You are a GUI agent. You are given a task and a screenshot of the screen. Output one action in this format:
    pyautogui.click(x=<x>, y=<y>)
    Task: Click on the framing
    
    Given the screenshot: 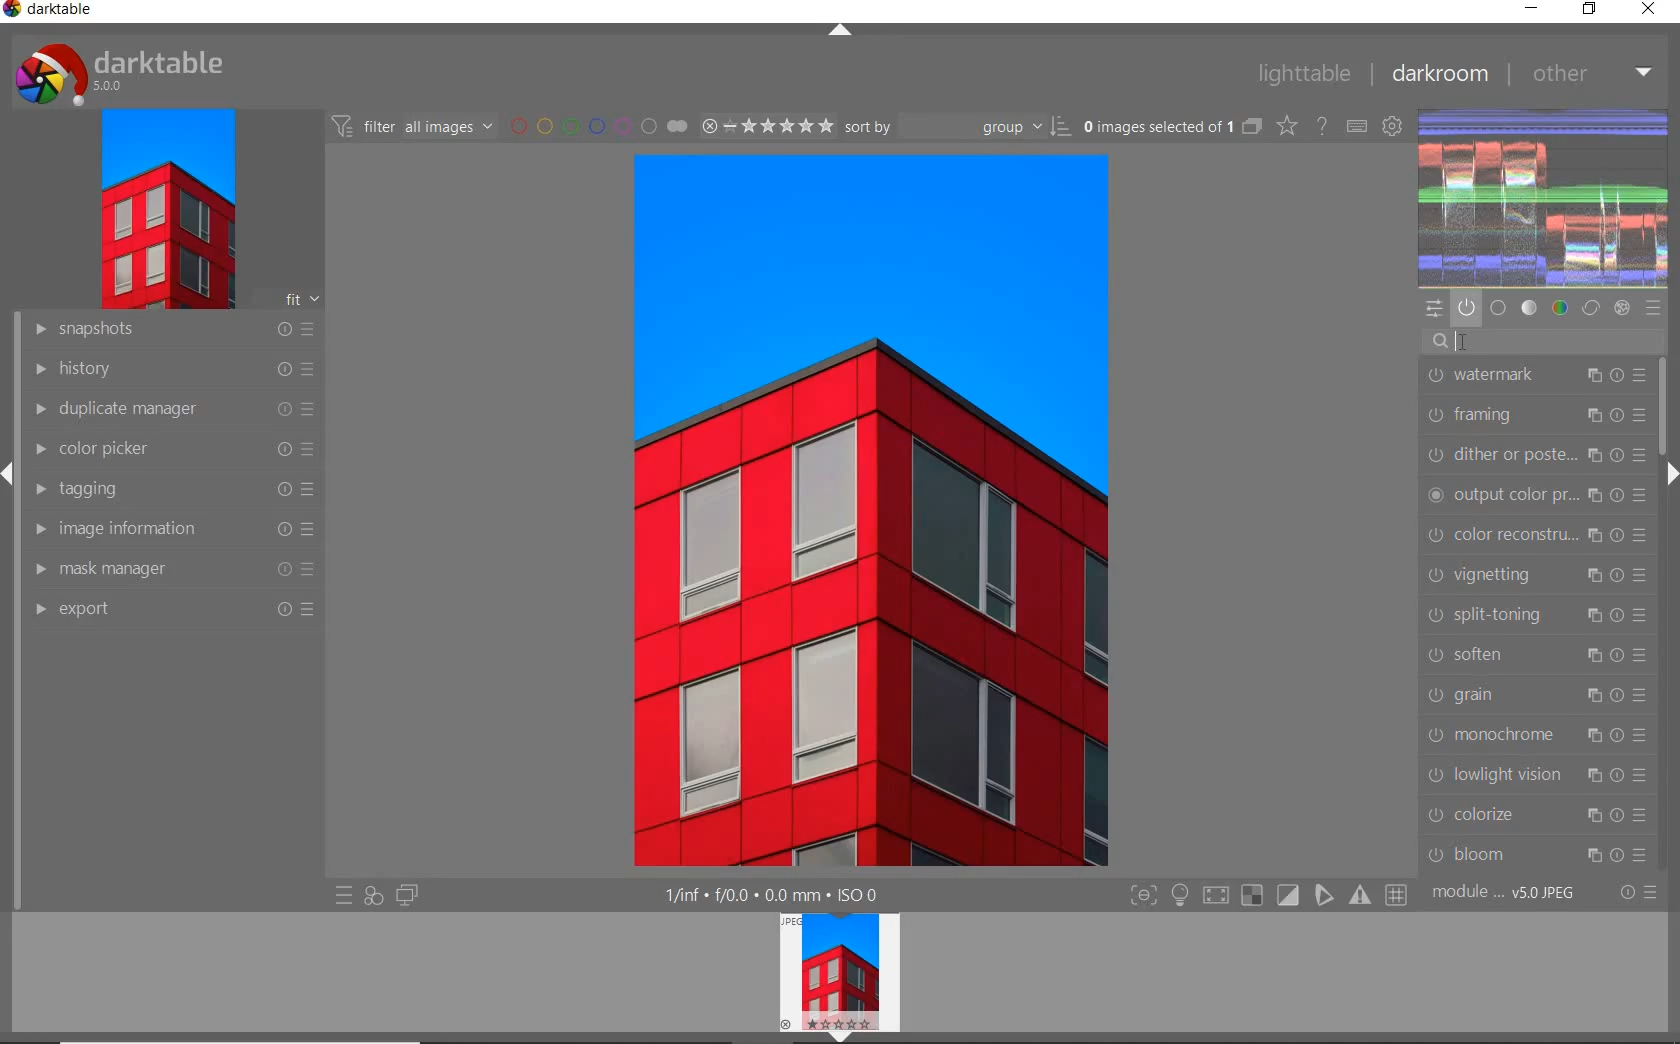 What is the action you would take?
    pyautogui.click(x=1535, y=414)
    